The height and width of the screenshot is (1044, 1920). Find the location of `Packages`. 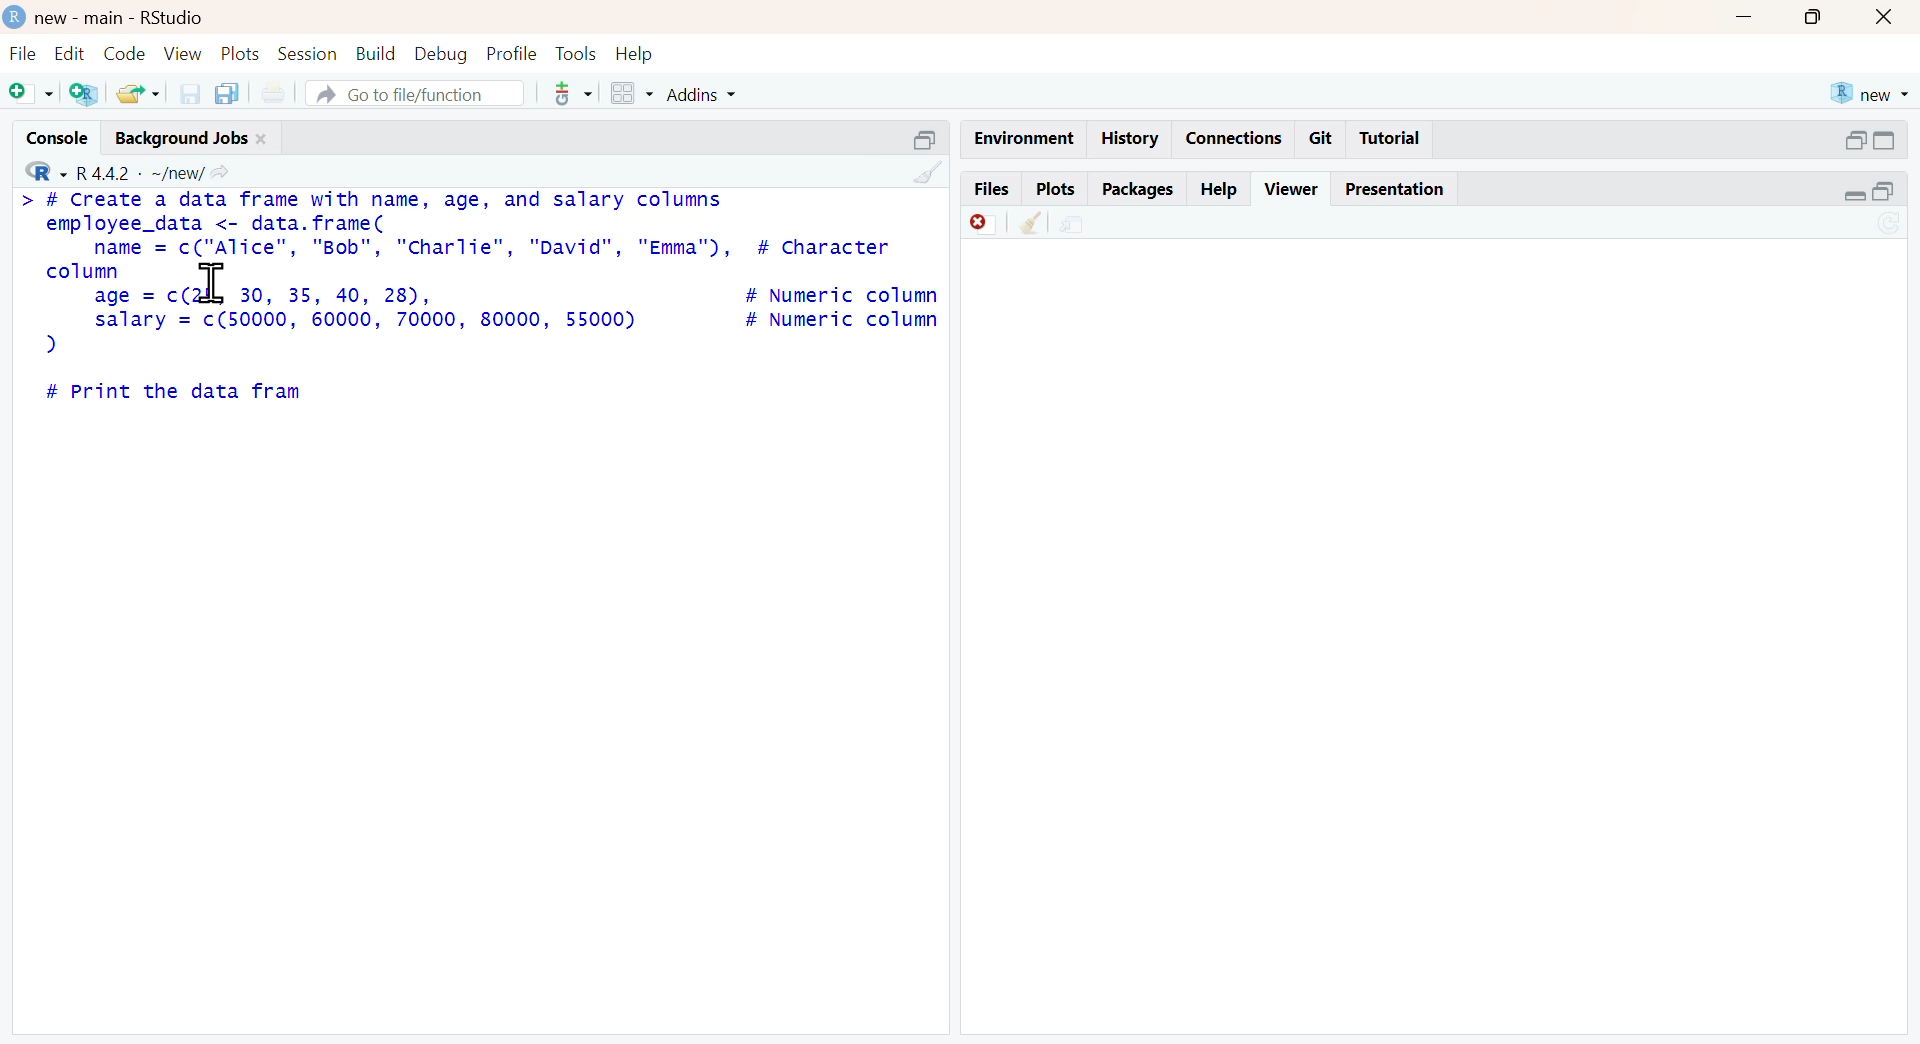

Packages is located at coordinates (1138, 187).